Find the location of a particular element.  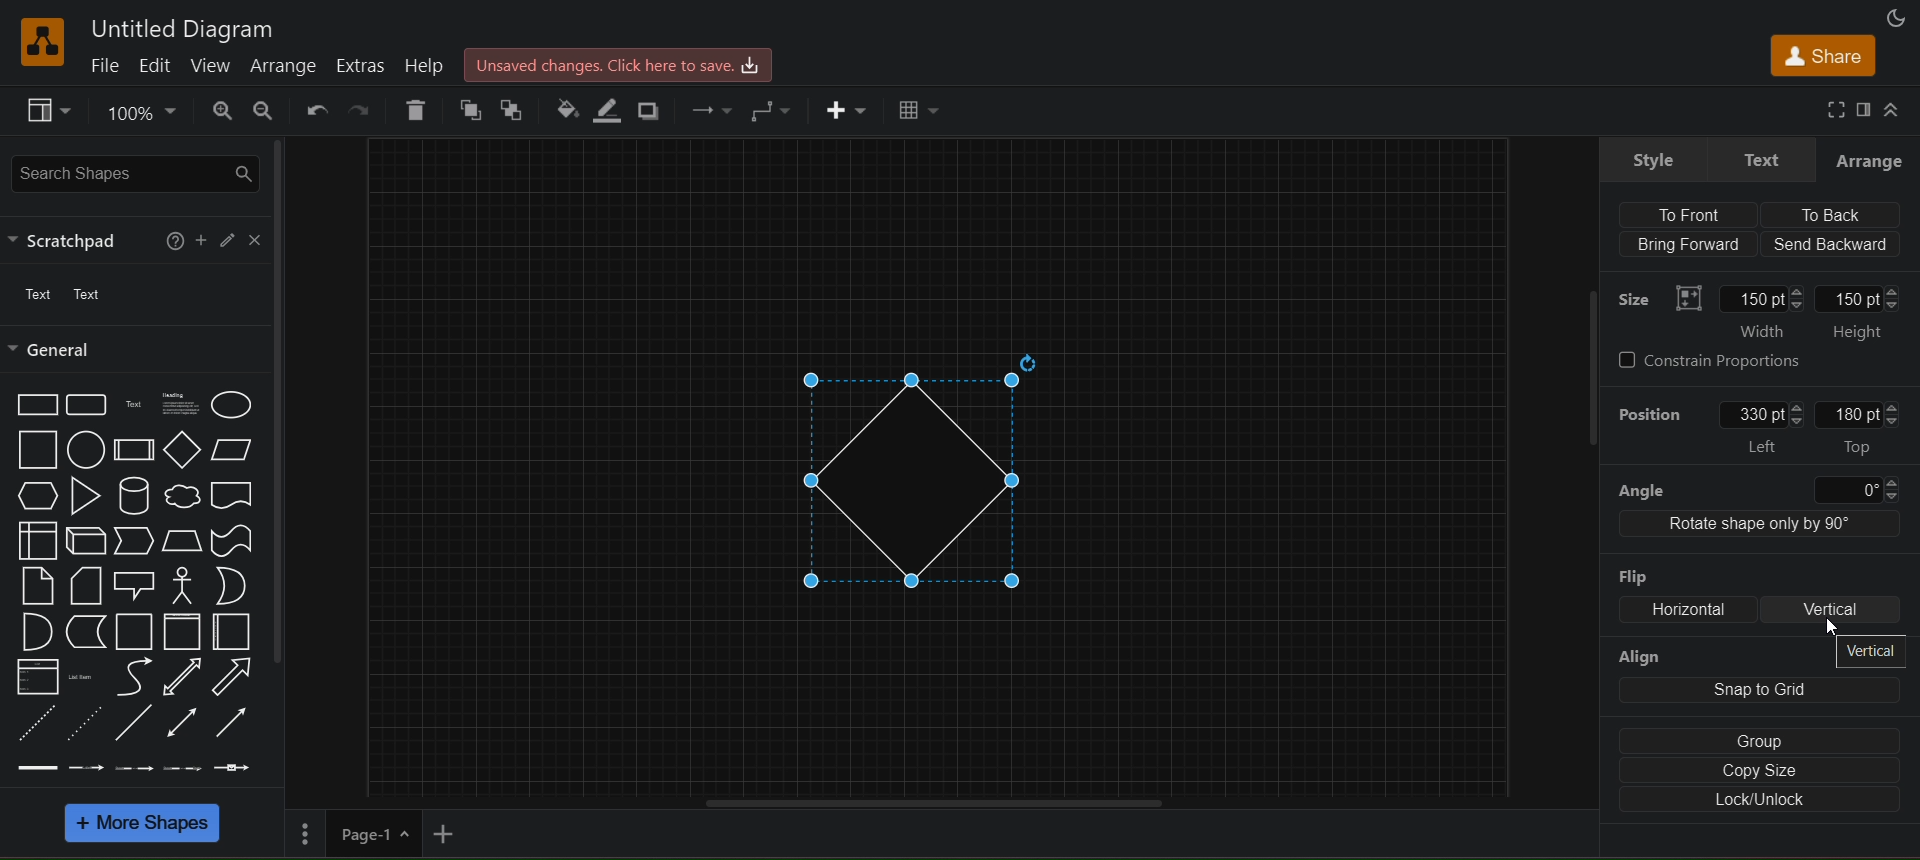

table is located at coordinates (921, 109).